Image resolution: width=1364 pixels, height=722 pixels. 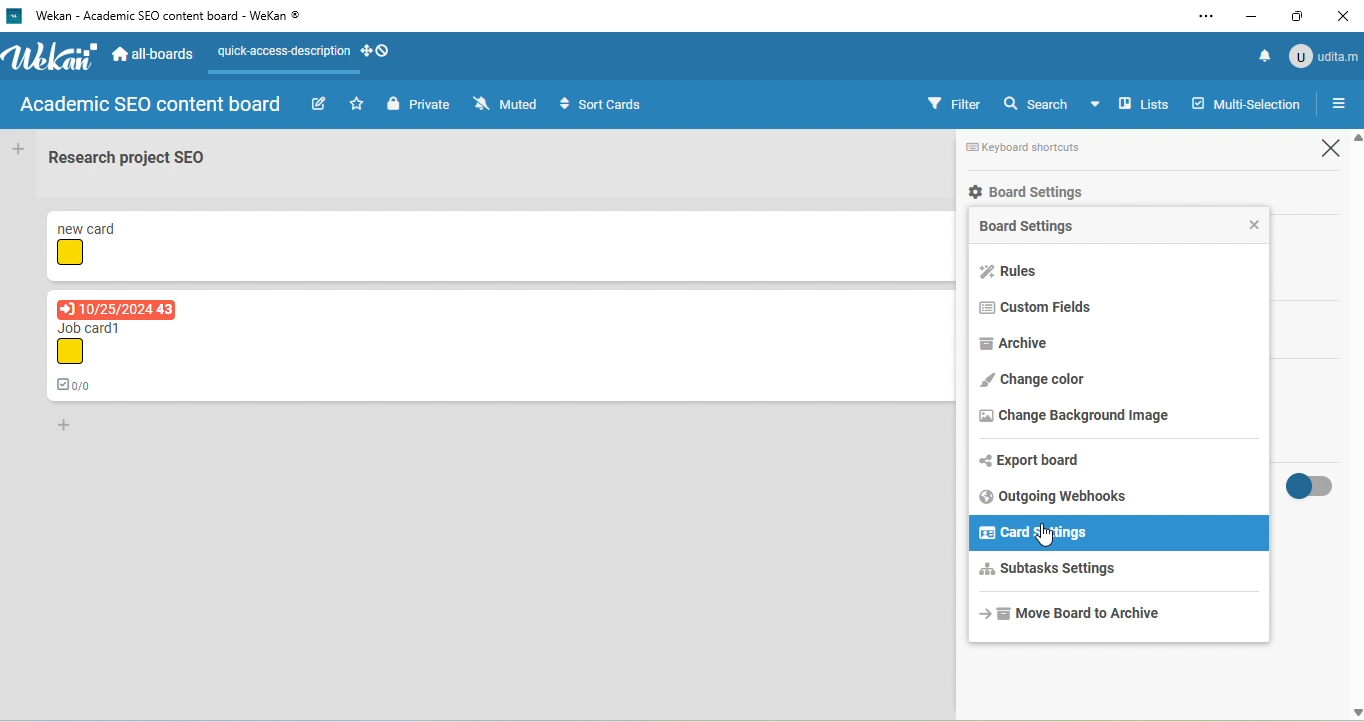 I want to click on edit, so click(x=319, y=104).